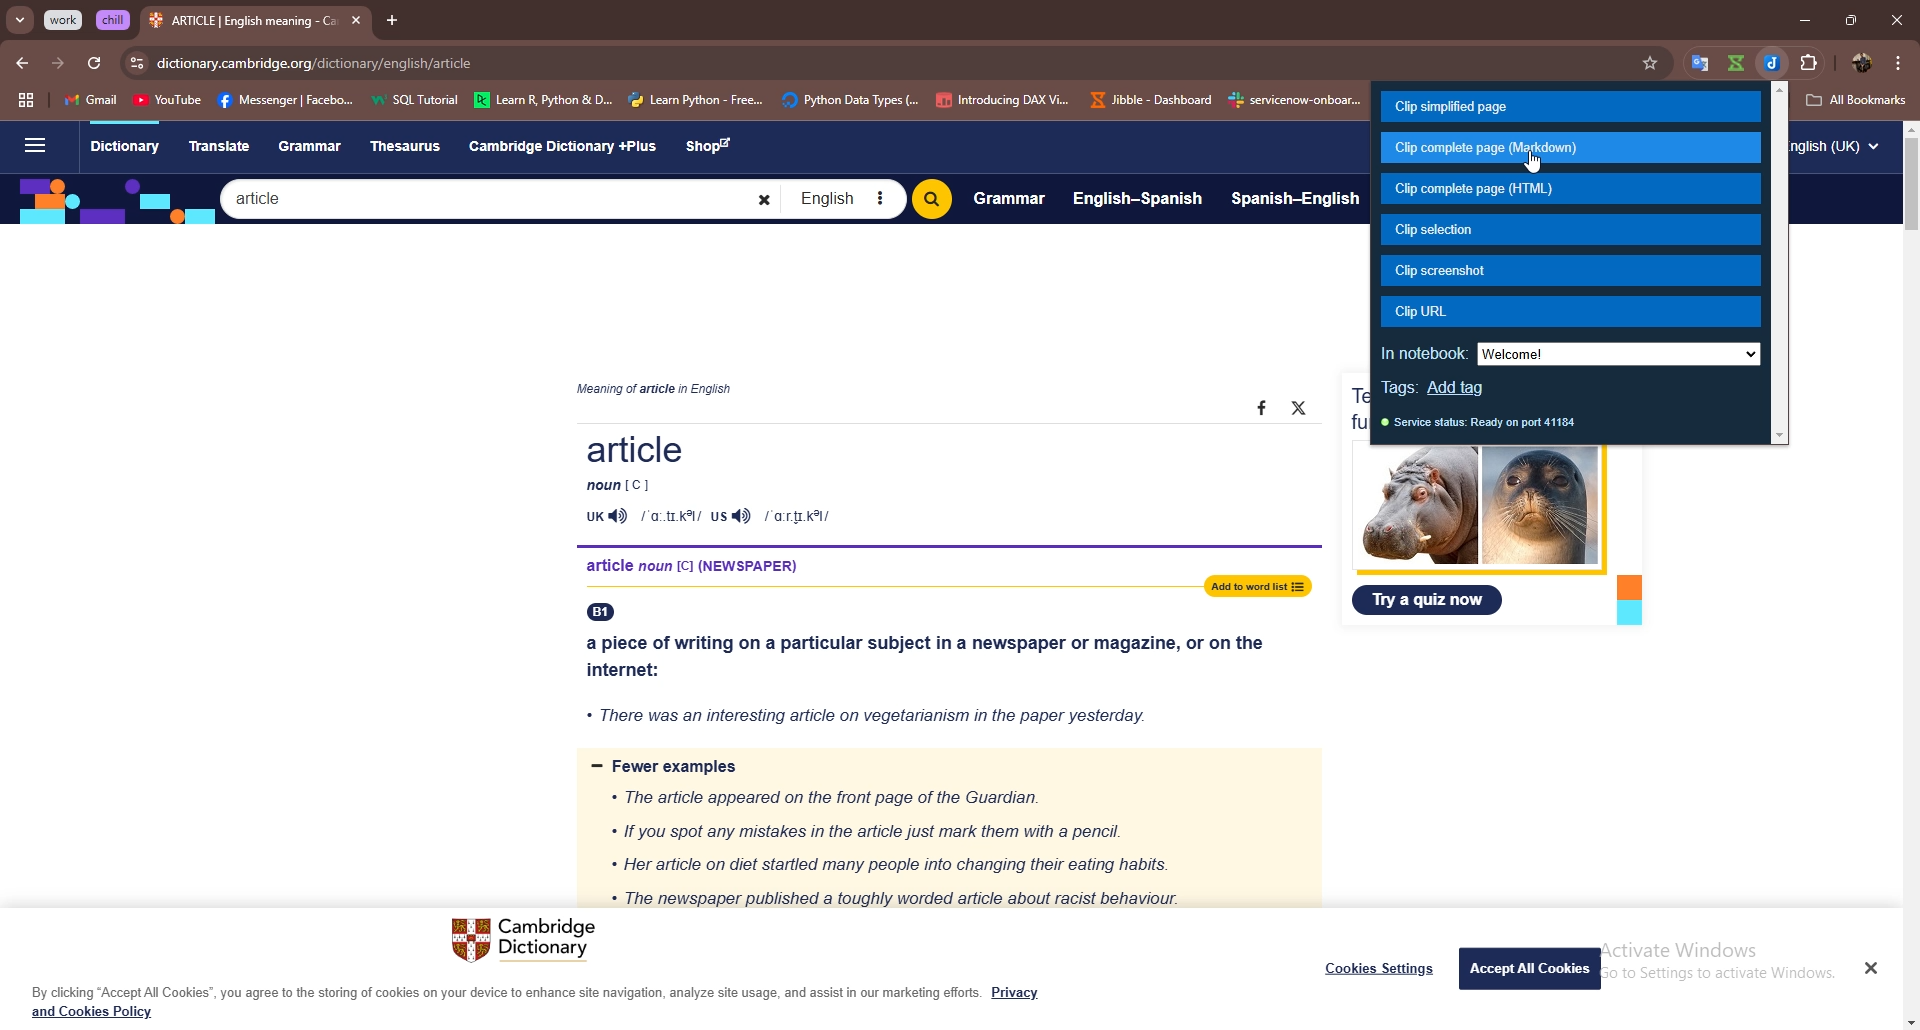  Describe the element at coordinates (93, 64) in the screenshot. I see `refresh` at that location.